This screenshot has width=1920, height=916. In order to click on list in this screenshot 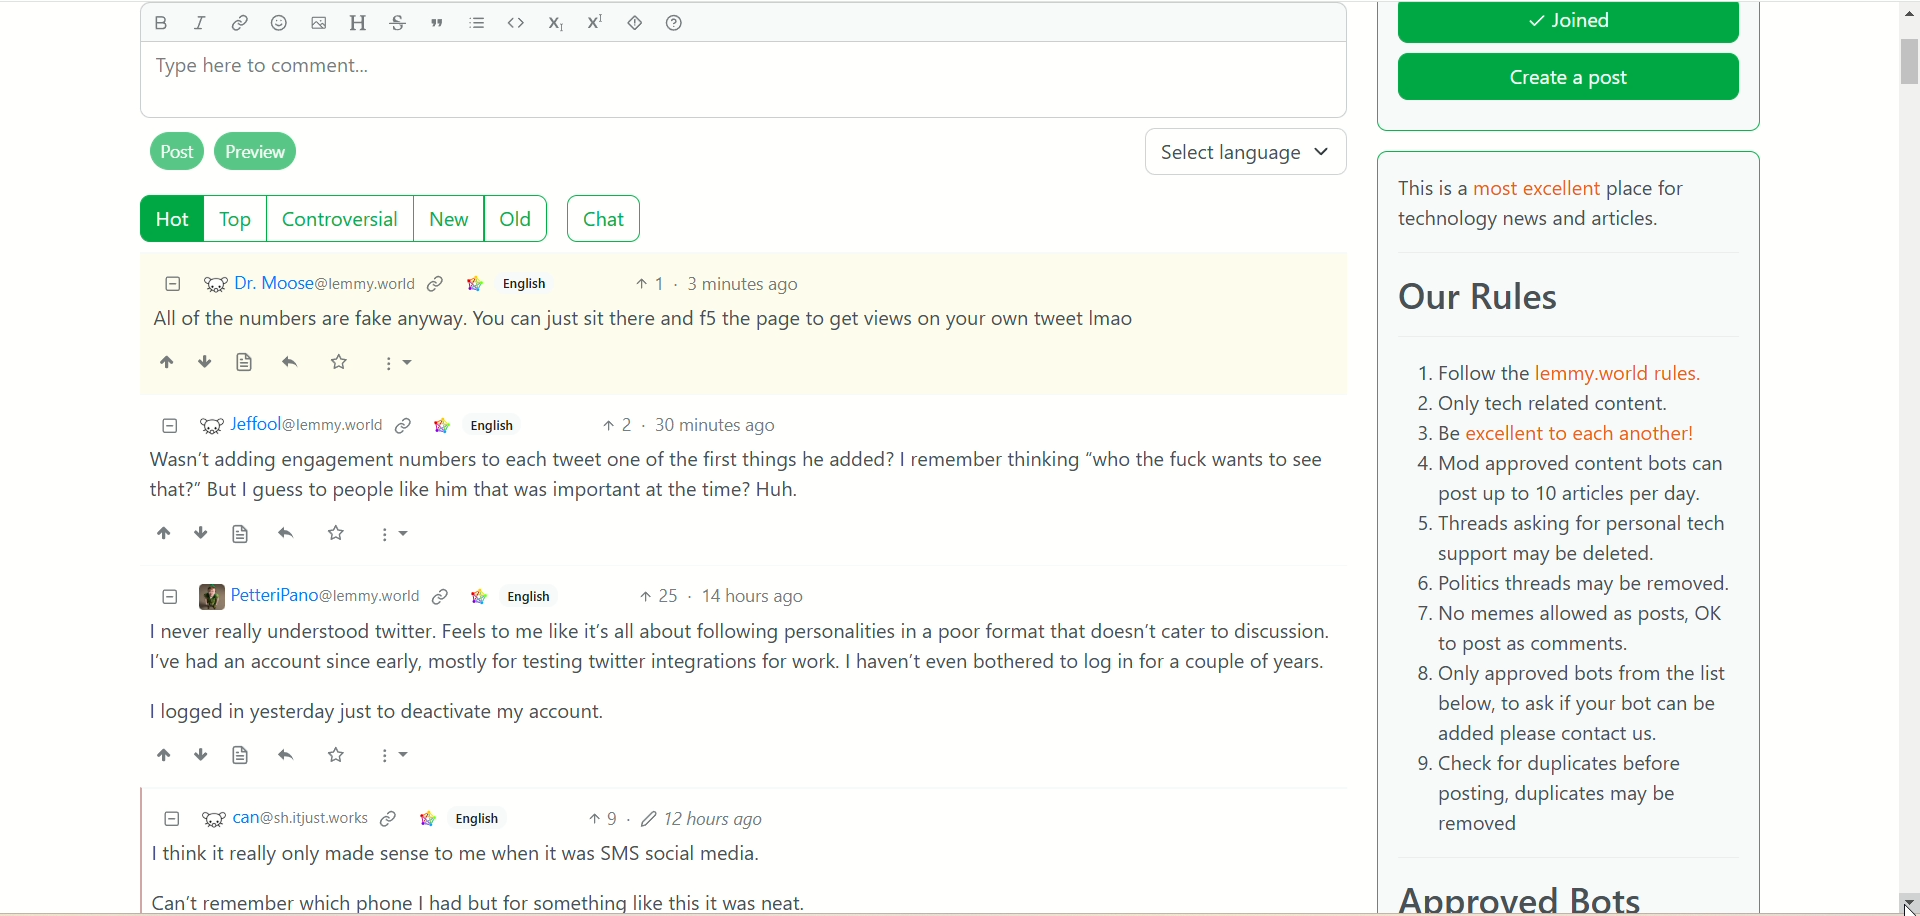, I will do `click(478, 23)`.